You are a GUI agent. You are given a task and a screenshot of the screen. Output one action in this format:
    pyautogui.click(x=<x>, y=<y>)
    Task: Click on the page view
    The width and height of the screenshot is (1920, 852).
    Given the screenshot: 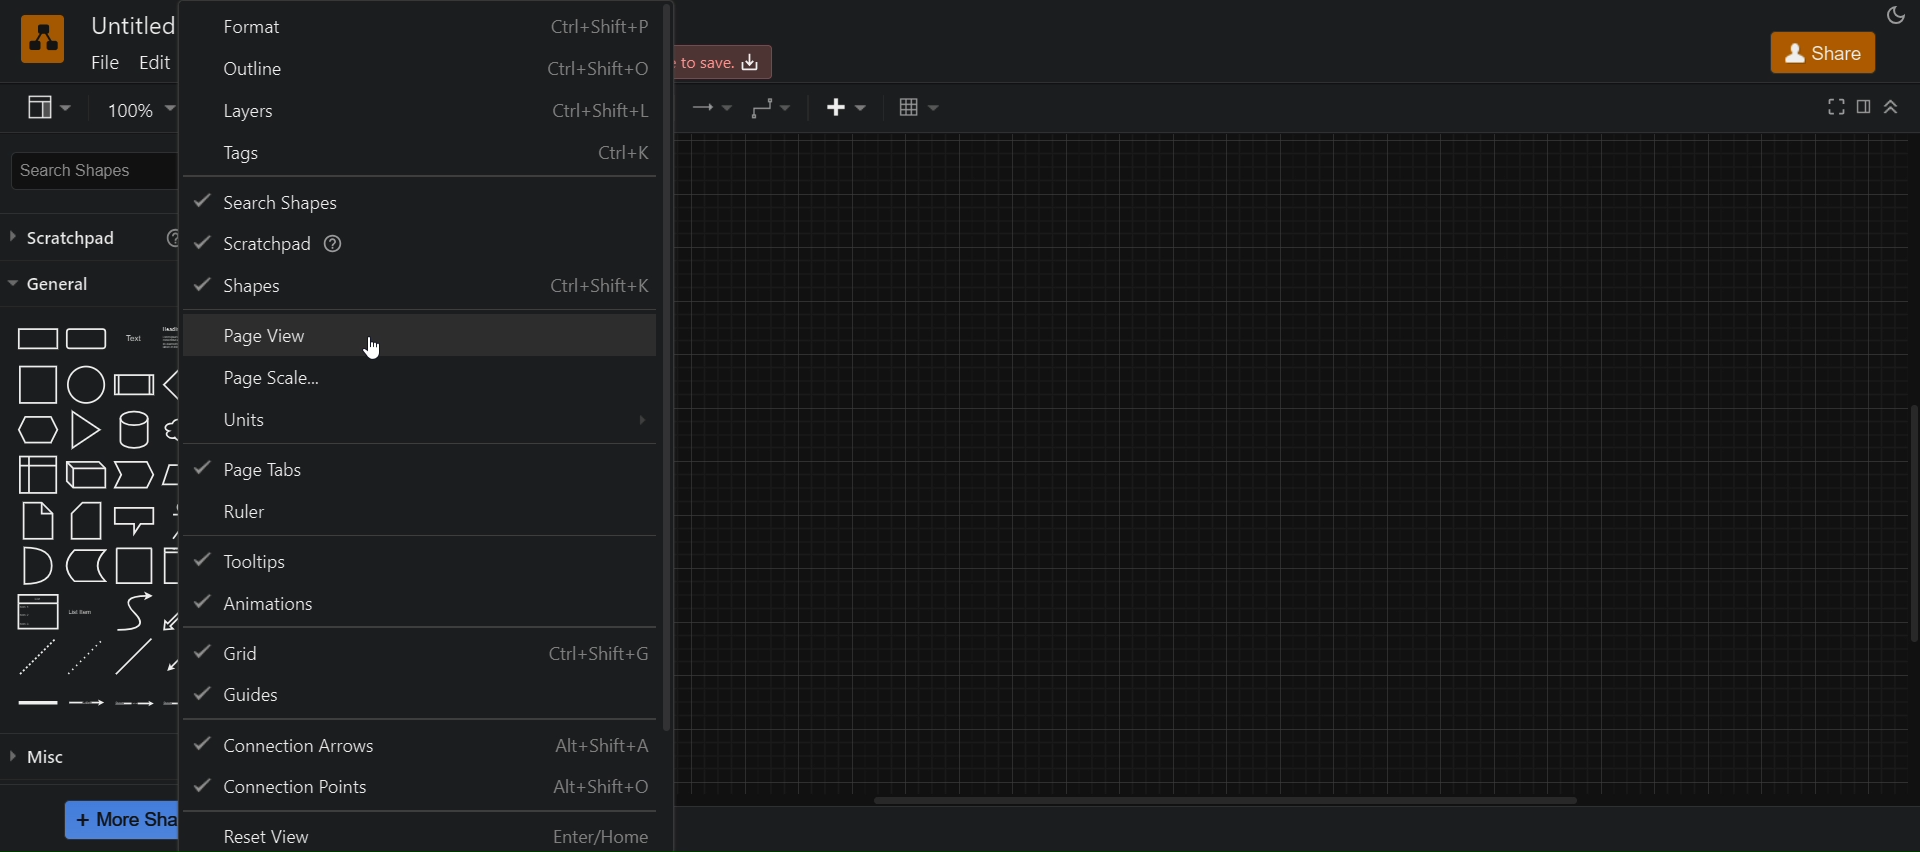 What is the action you would take?
    pyautogui.click(x=424, y=334)
    